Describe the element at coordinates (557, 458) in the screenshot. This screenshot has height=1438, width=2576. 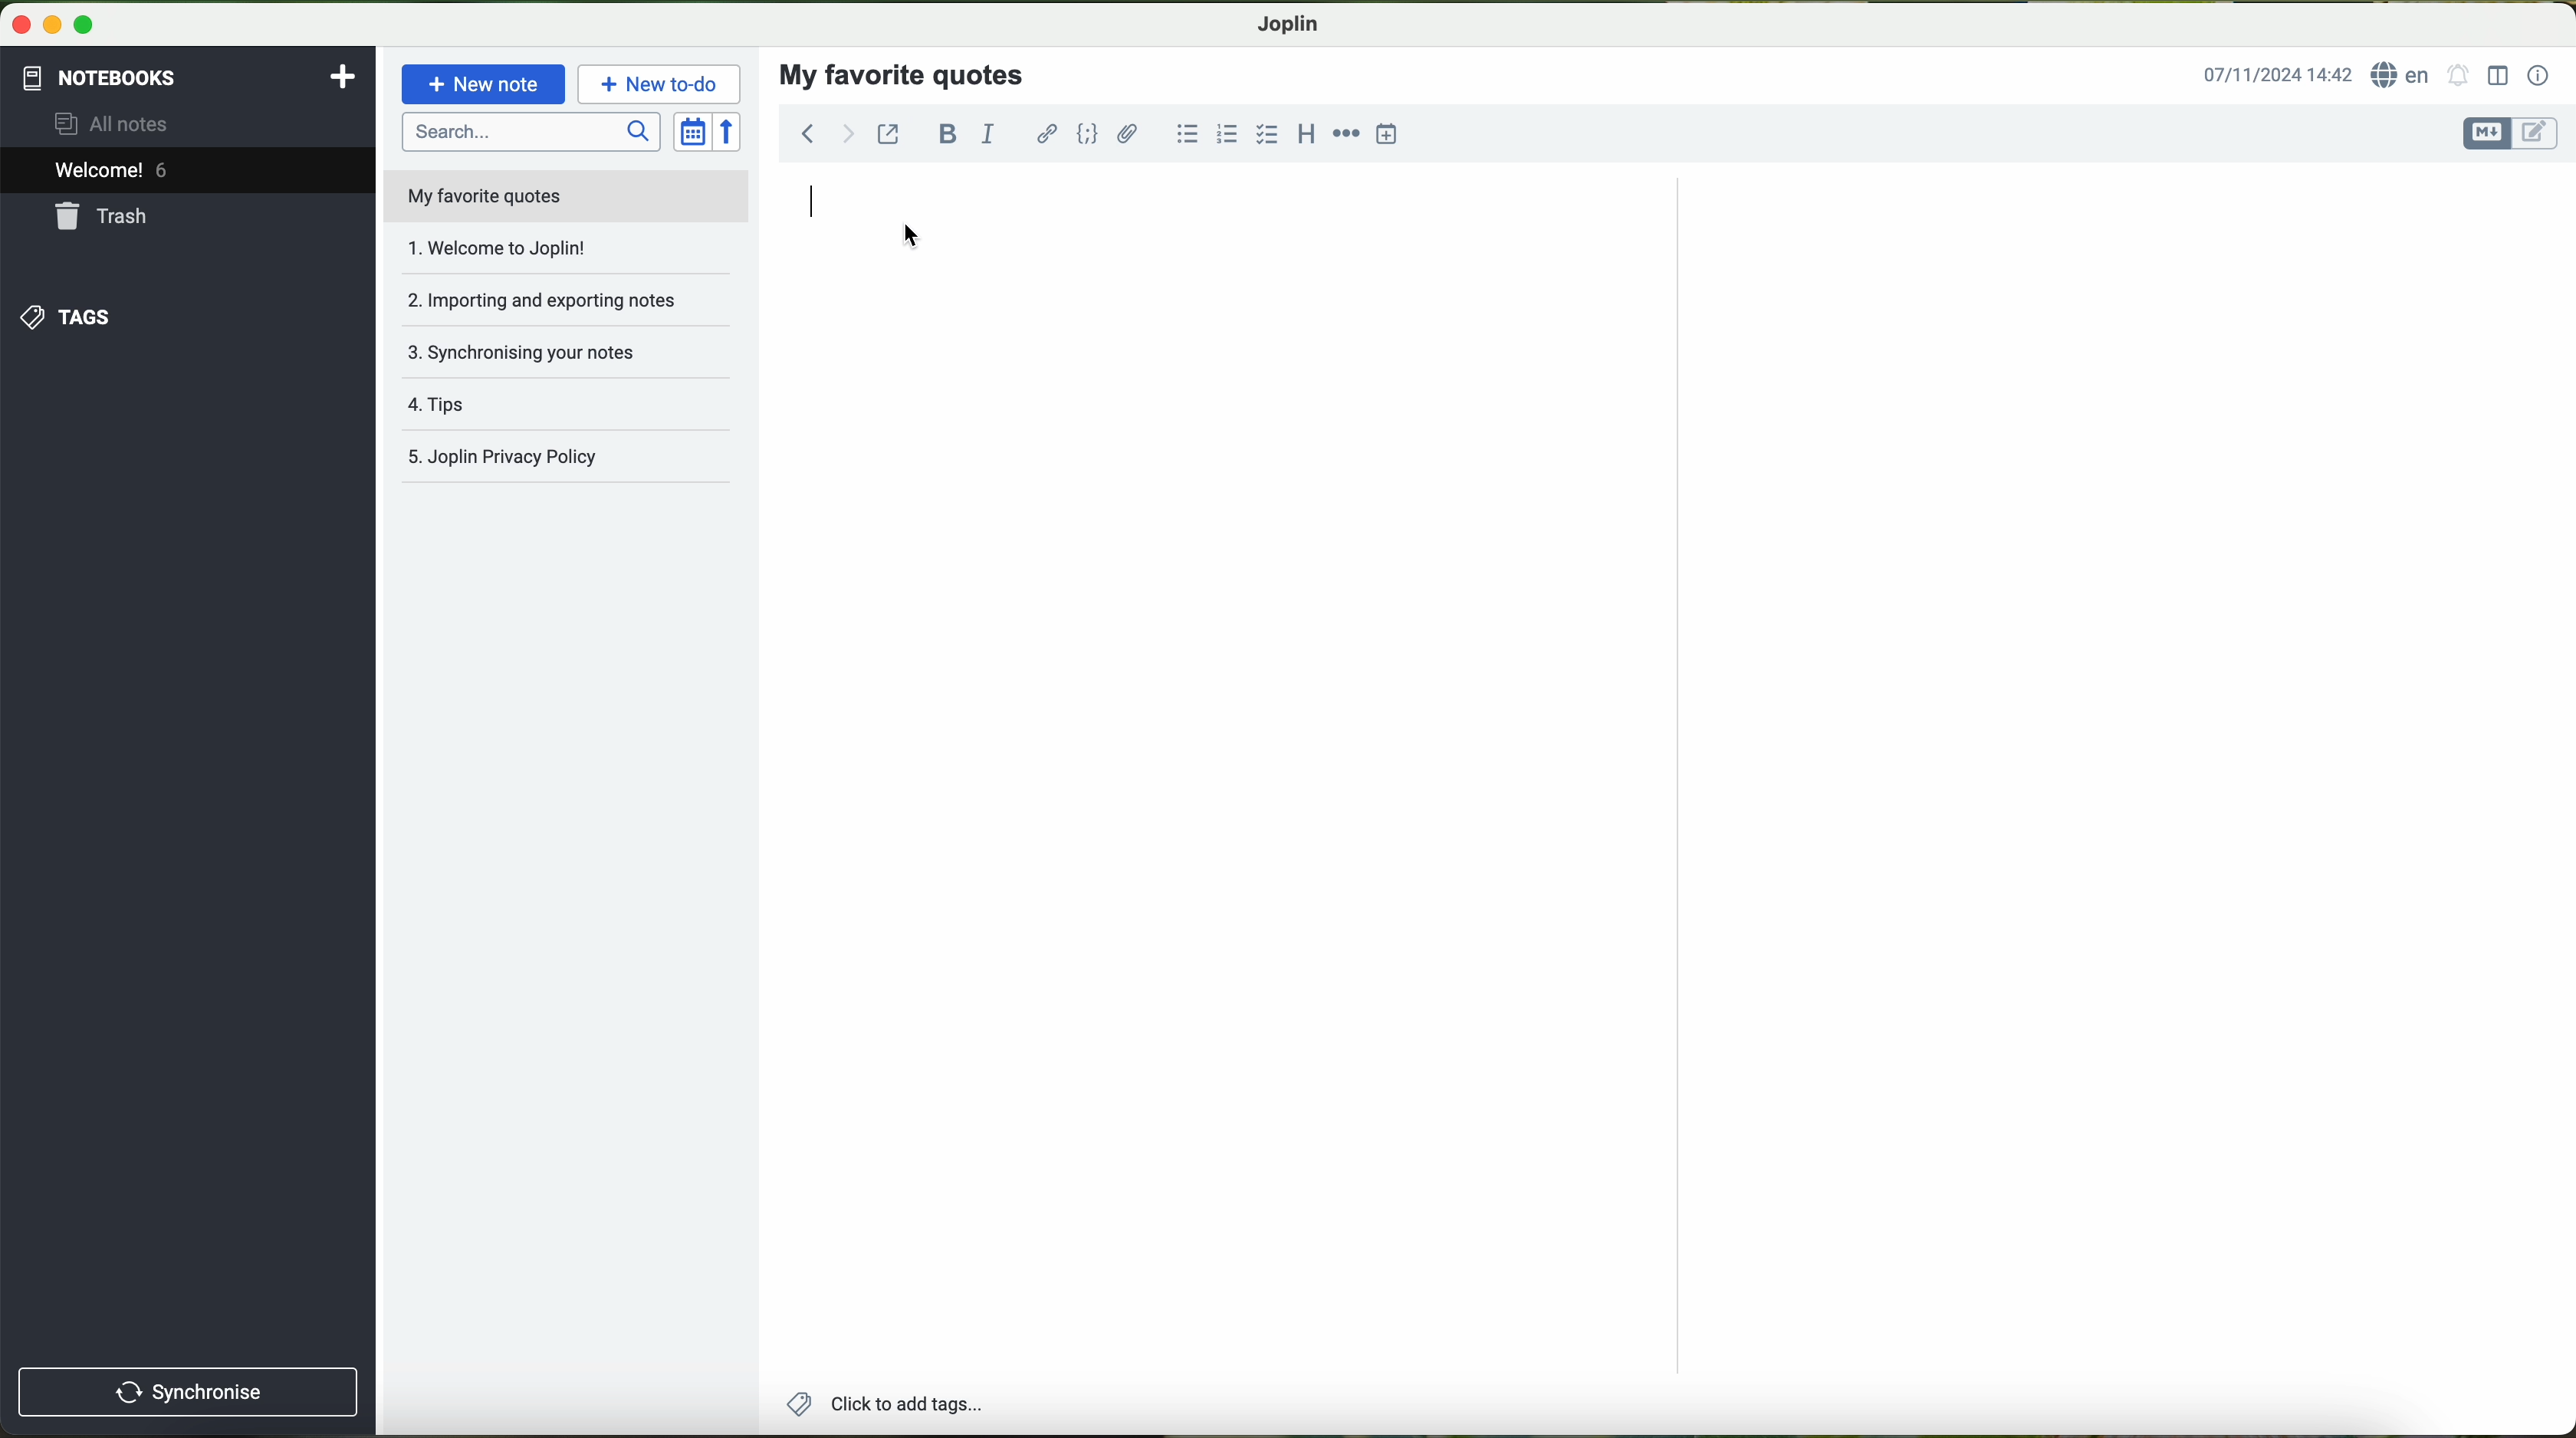
I see `Joplin privacy policy` at that location.